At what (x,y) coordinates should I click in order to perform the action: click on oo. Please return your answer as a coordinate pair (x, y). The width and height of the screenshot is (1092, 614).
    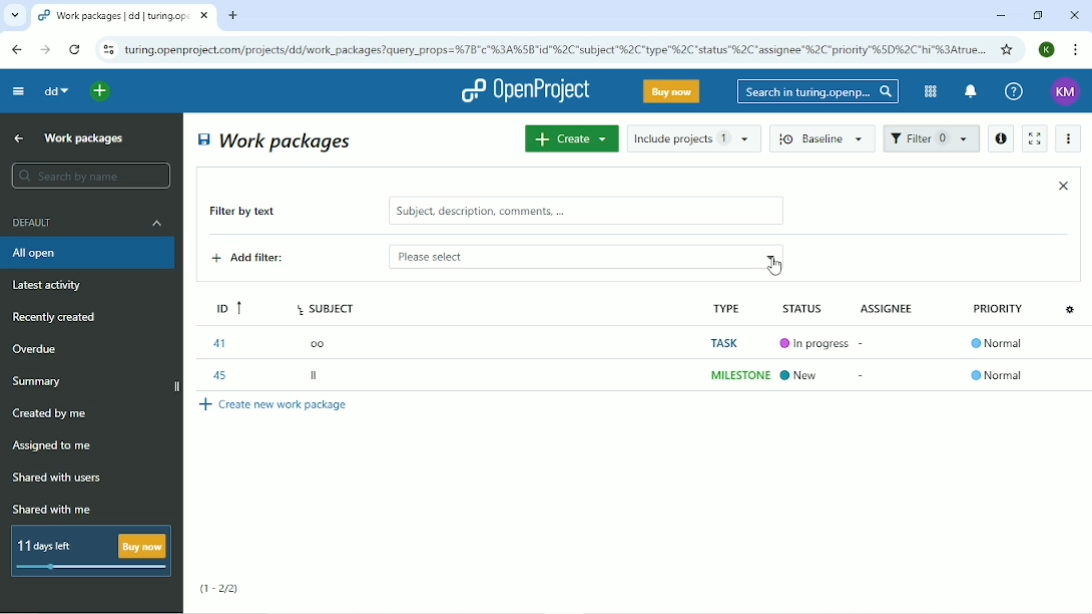
    Looking at the image, I should click on (323, 342).